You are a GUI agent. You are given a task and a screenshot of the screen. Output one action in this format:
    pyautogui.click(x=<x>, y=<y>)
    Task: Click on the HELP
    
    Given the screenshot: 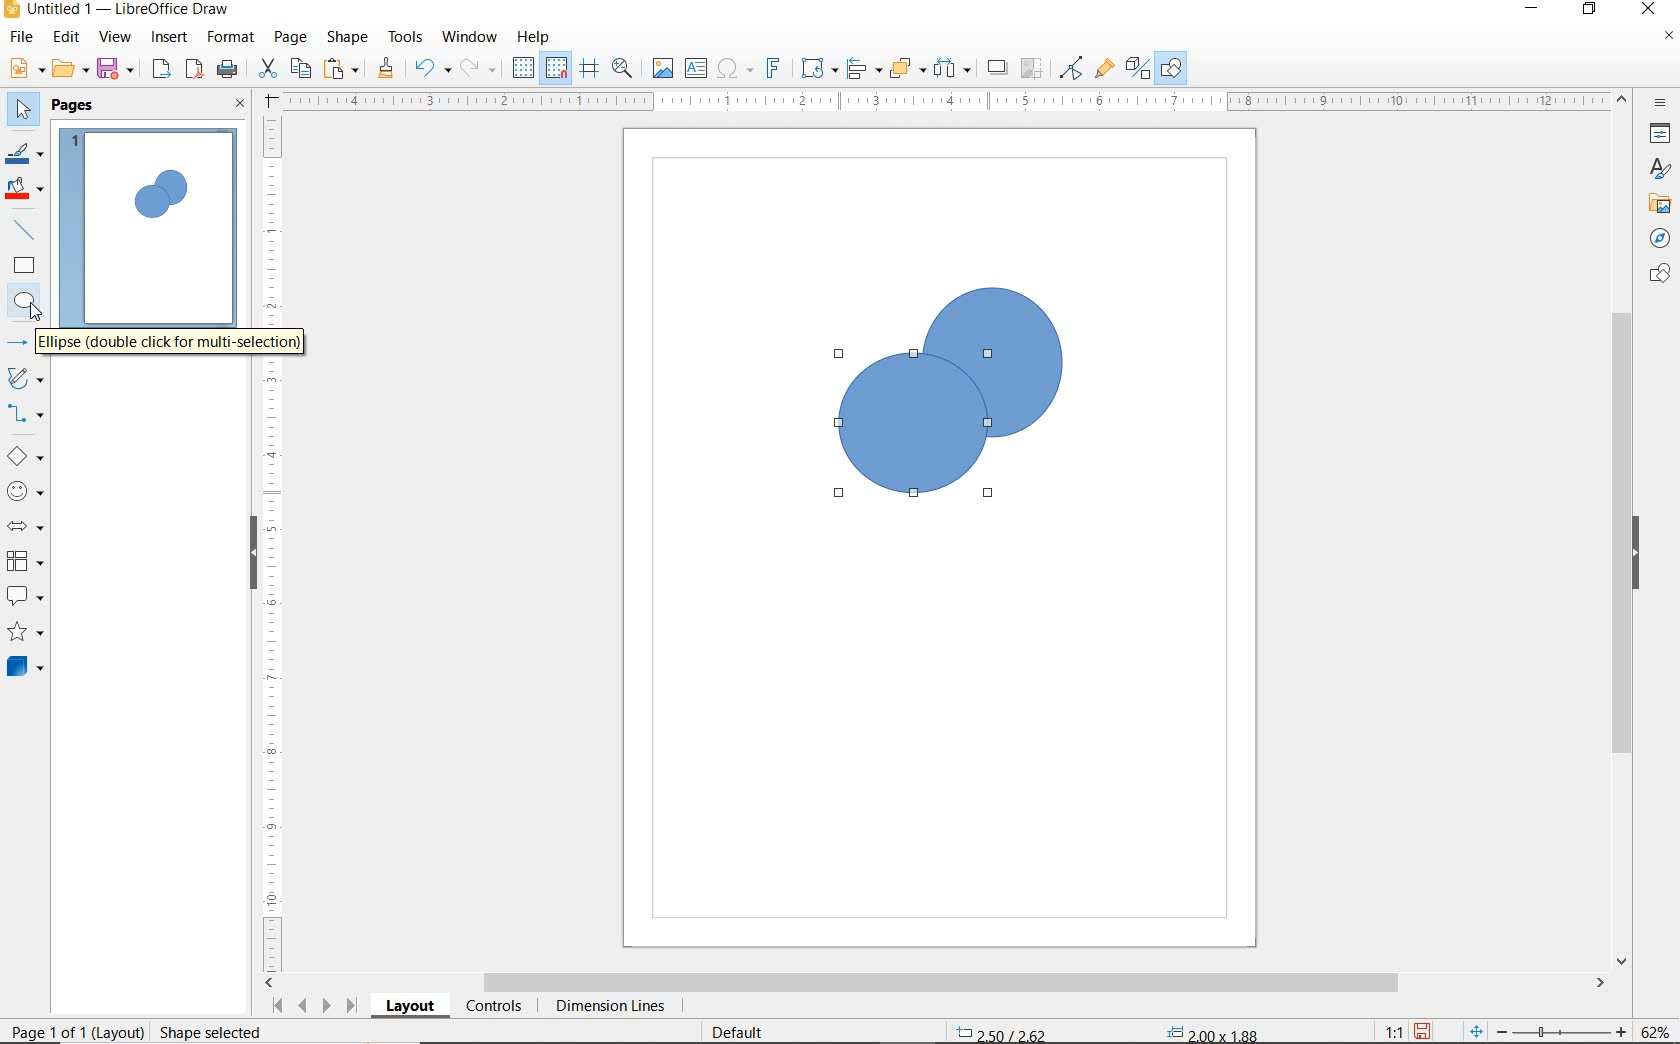 What is the action you would take?
    pyautogui.click(x=534, y=37)
    